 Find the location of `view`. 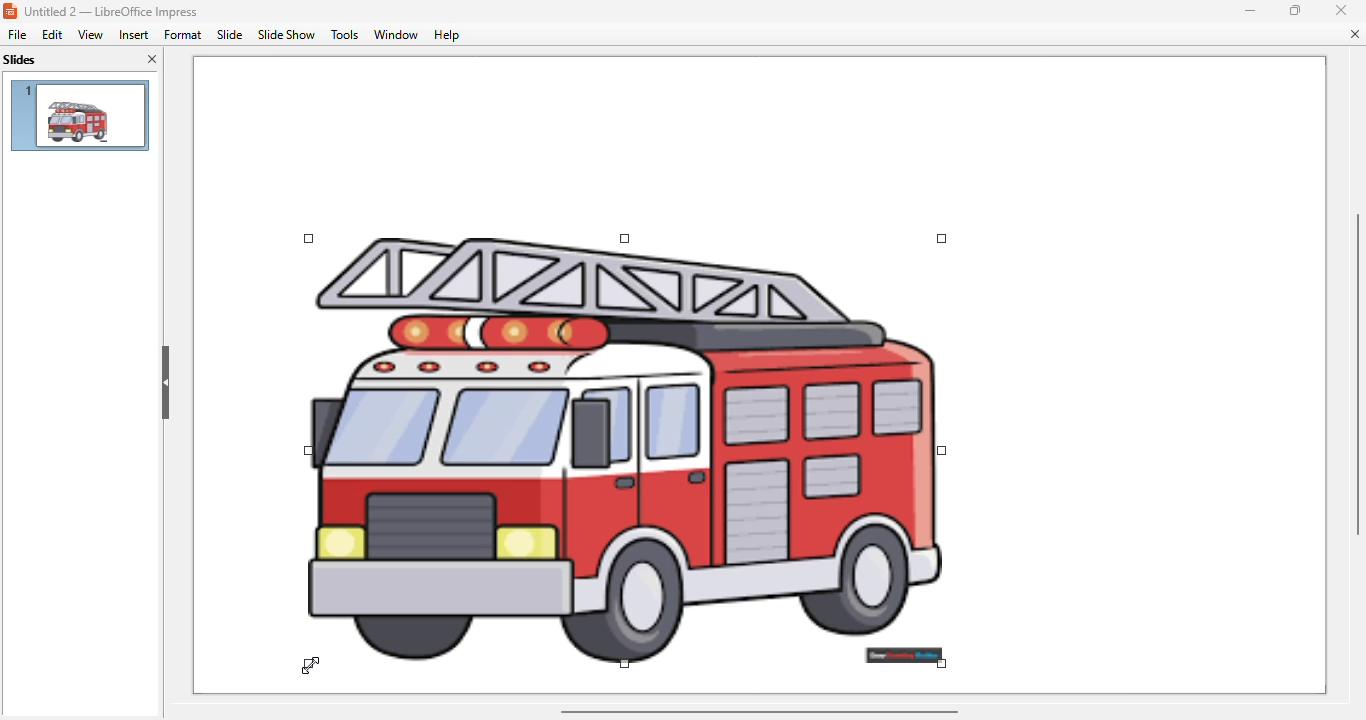

view is located at coordinates (90, 34).